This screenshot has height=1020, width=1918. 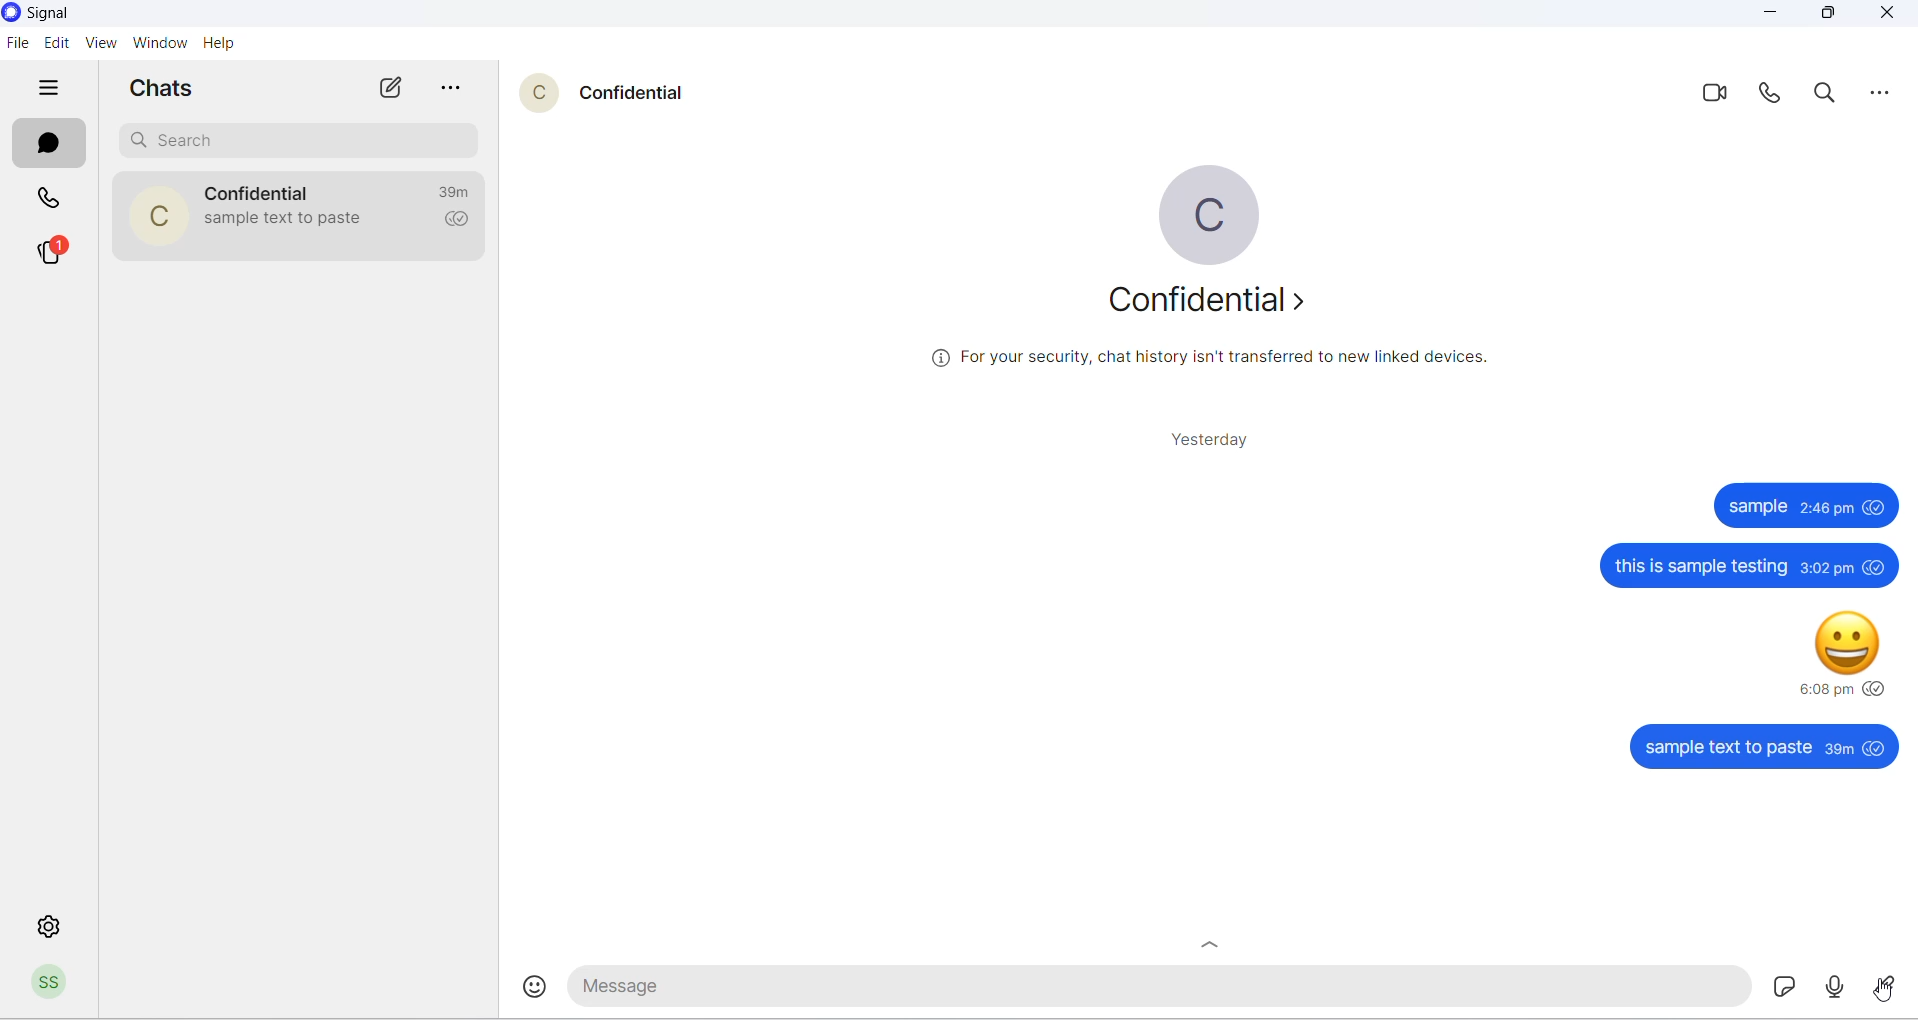 I want to click on sample, so click(x=1758, y=506).